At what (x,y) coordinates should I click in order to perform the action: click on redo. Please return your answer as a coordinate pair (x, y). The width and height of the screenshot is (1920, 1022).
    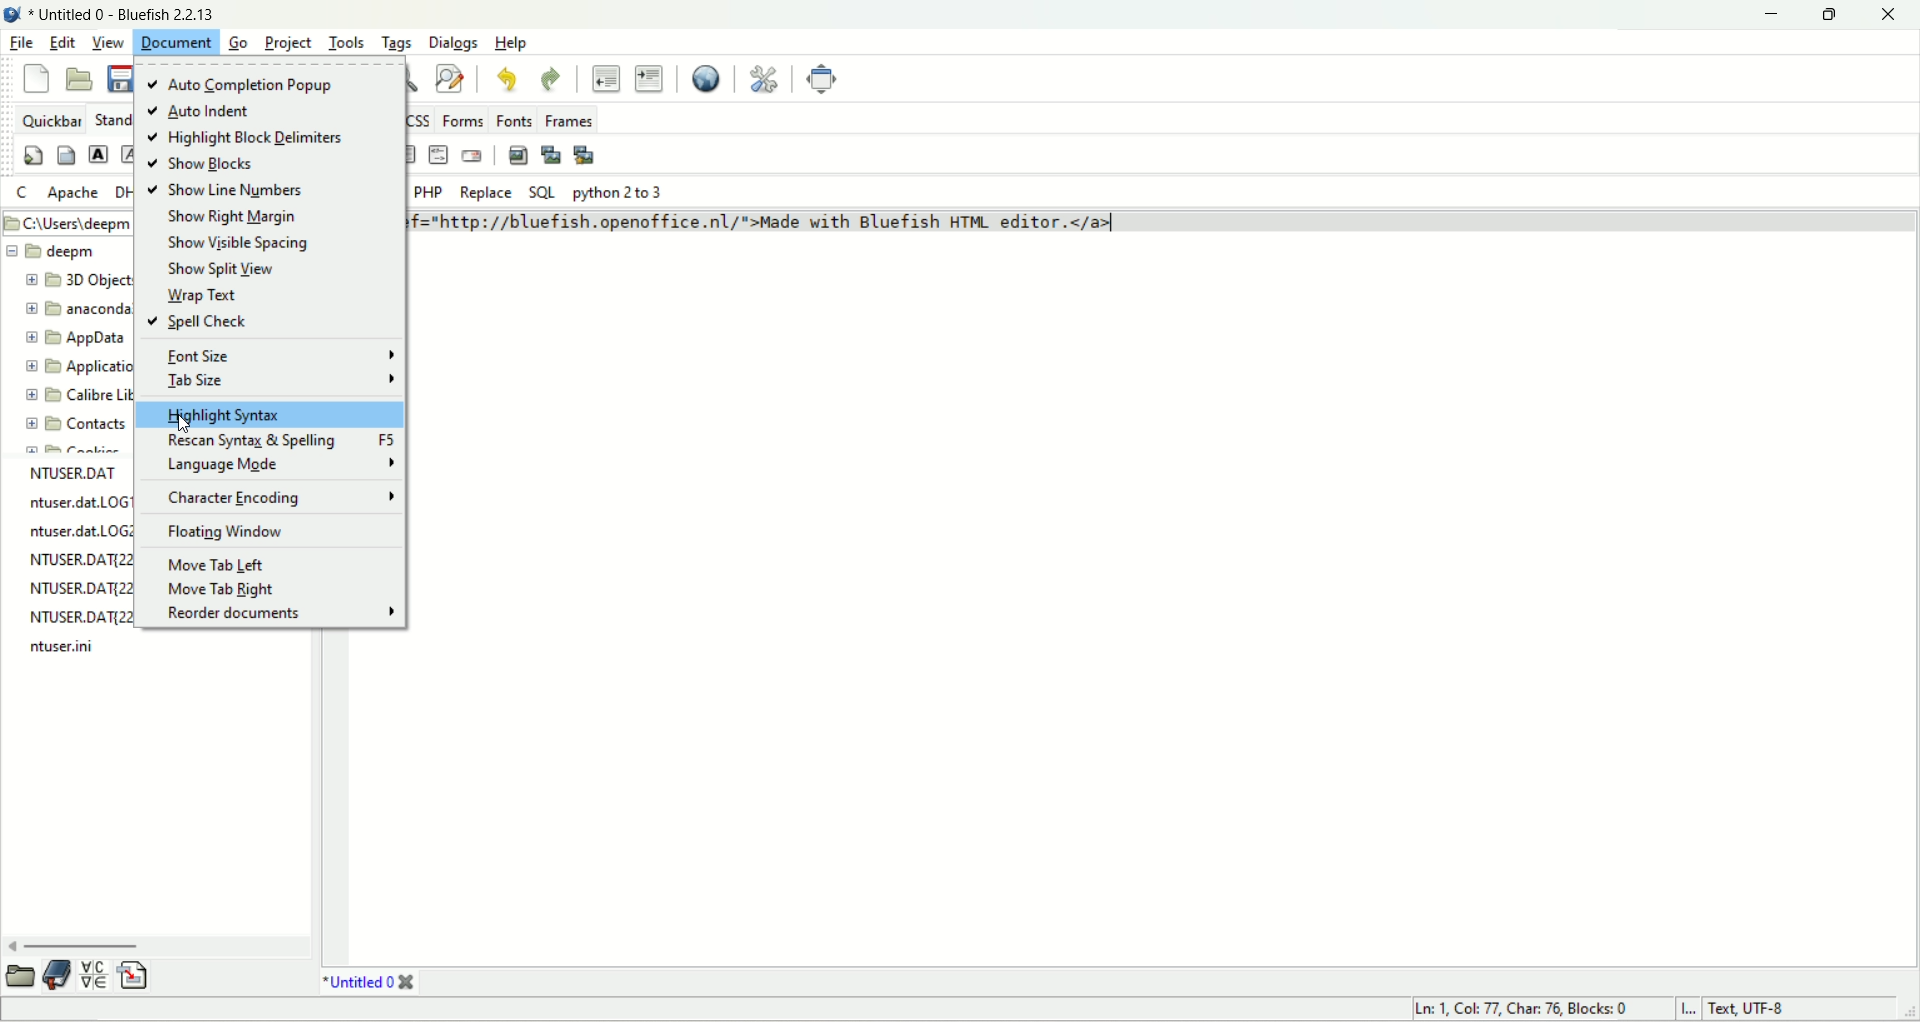
    Looking at the image, I should click on (554, 80).